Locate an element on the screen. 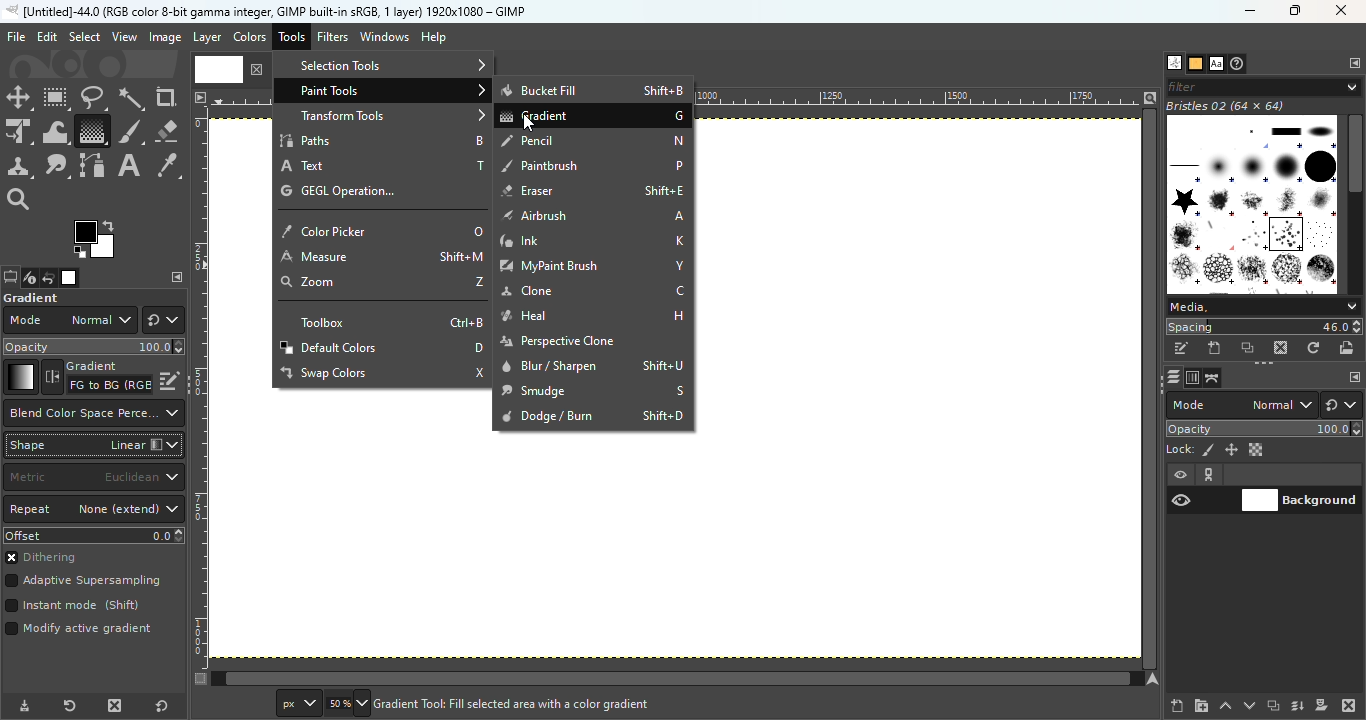 This screenshot has width=1366, height=720. Heal is located at coordinates (595, 316).